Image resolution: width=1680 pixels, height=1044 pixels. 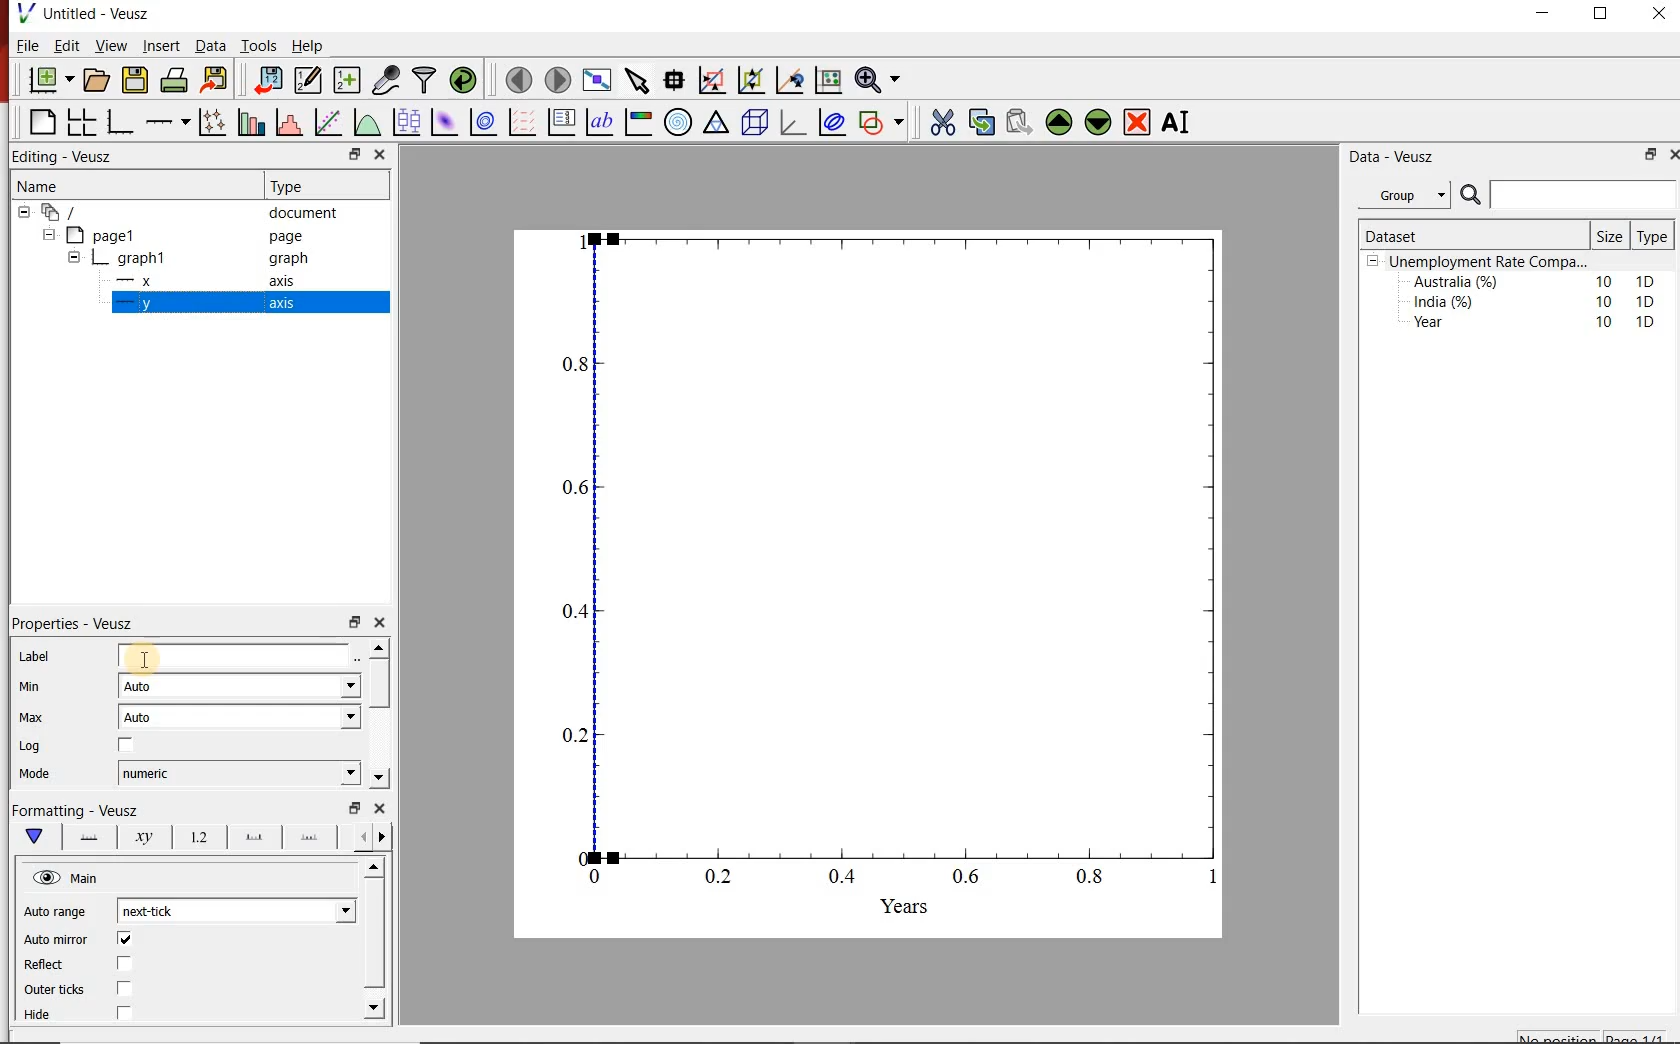 I want to click on Properties - Veusz, so click(x=76, y=625).